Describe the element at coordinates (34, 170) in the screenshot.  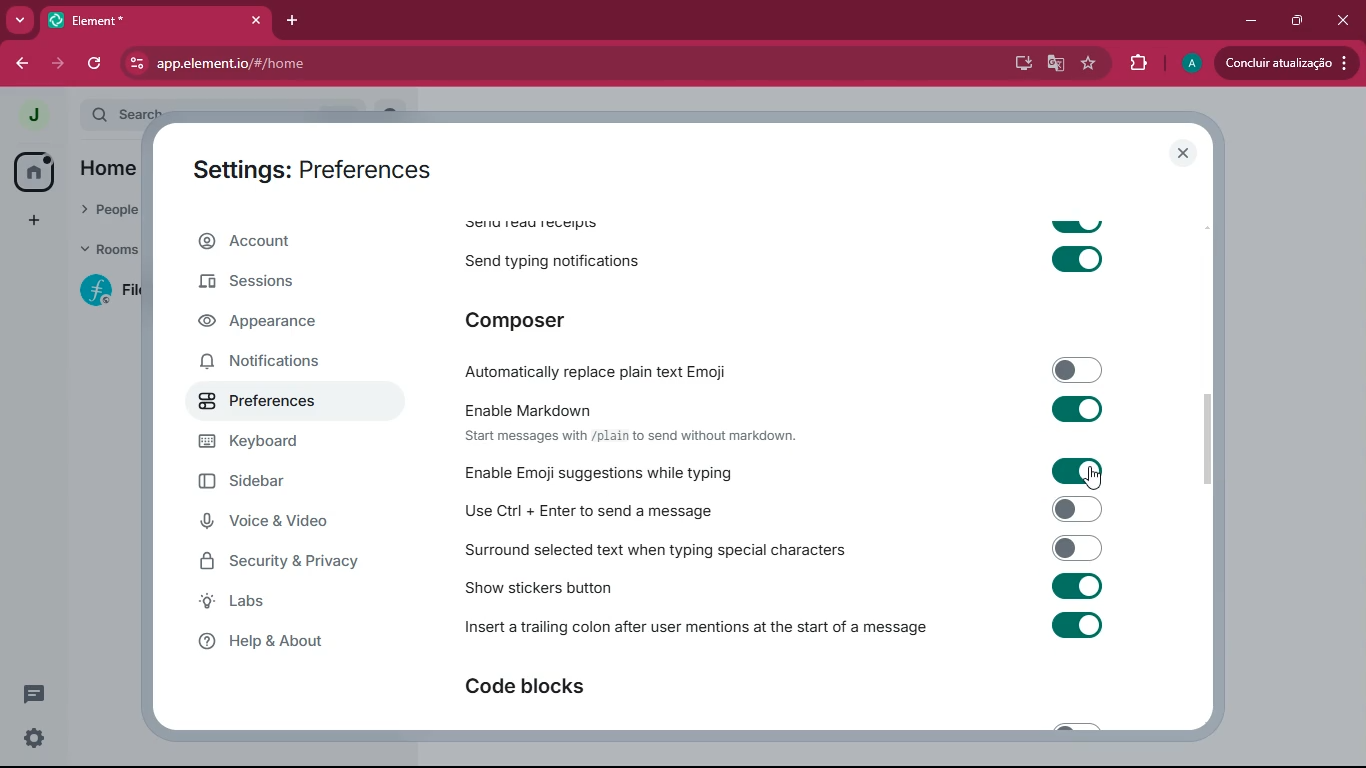
I see `home` at that location.